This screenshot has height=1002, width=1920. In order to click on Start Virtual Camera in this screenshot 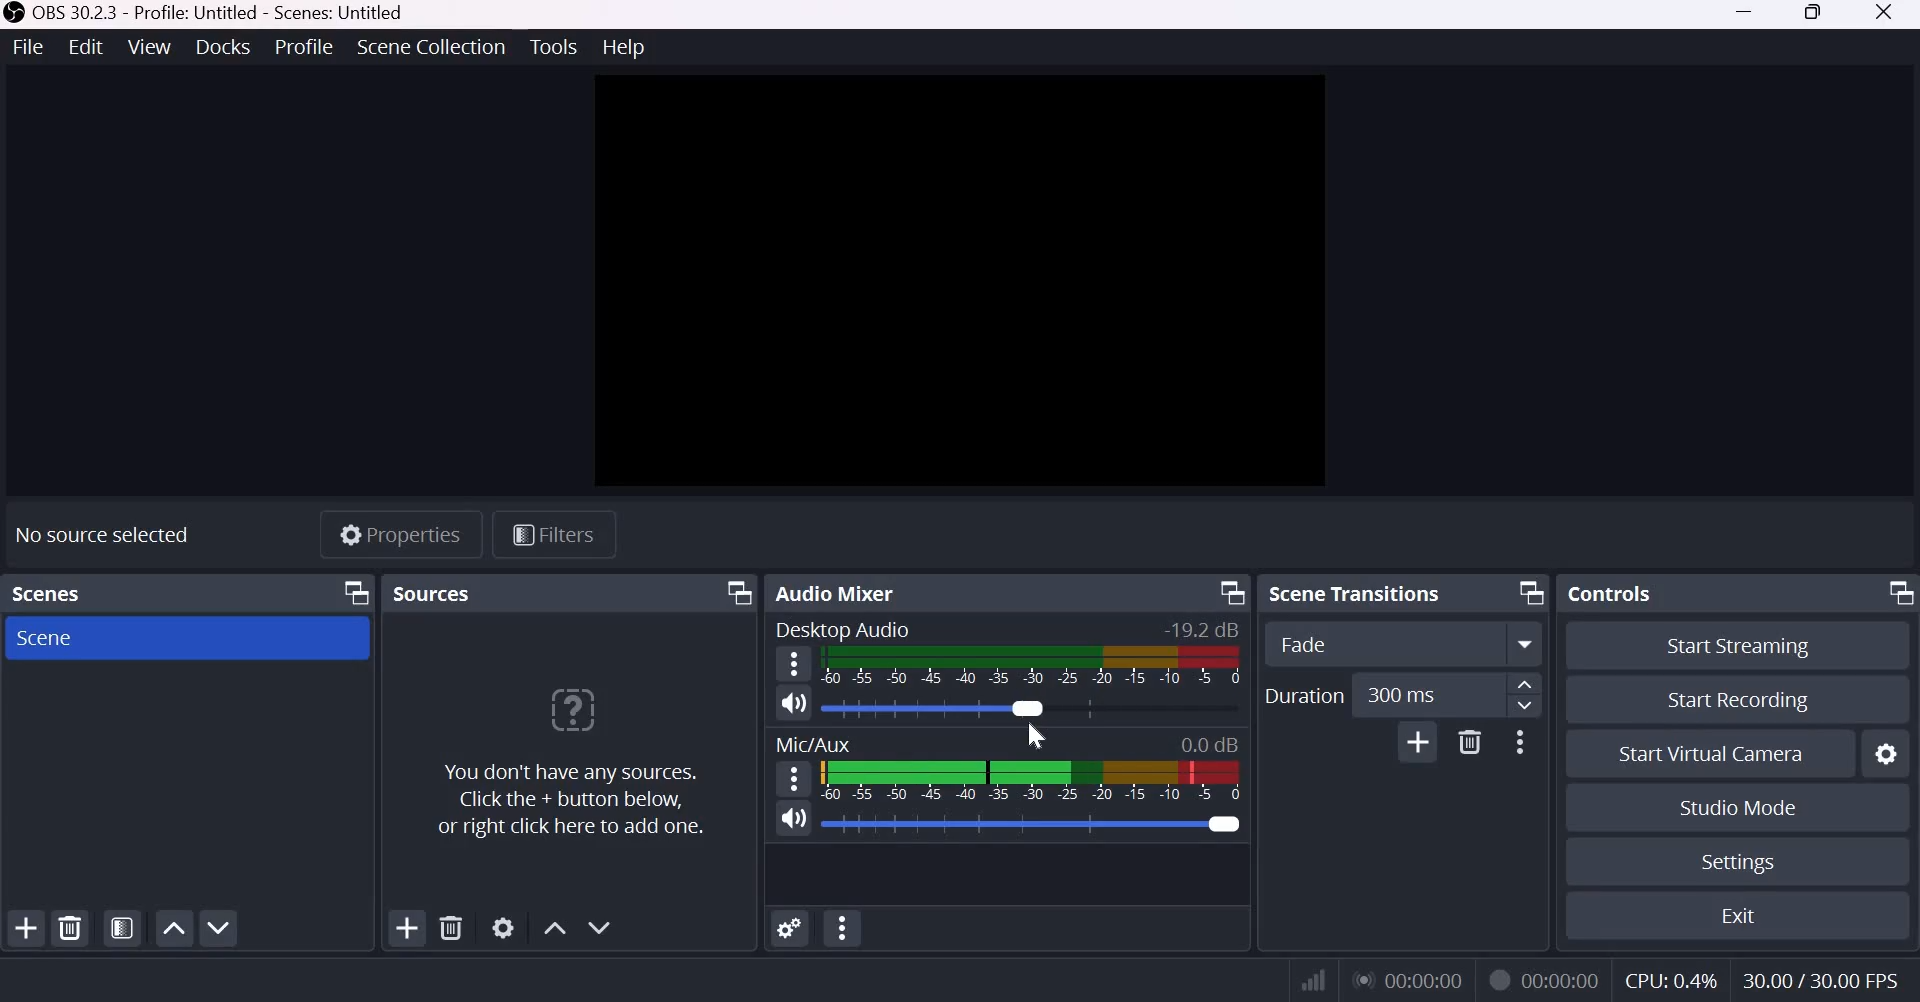, I will do `click(1712, 755)`.